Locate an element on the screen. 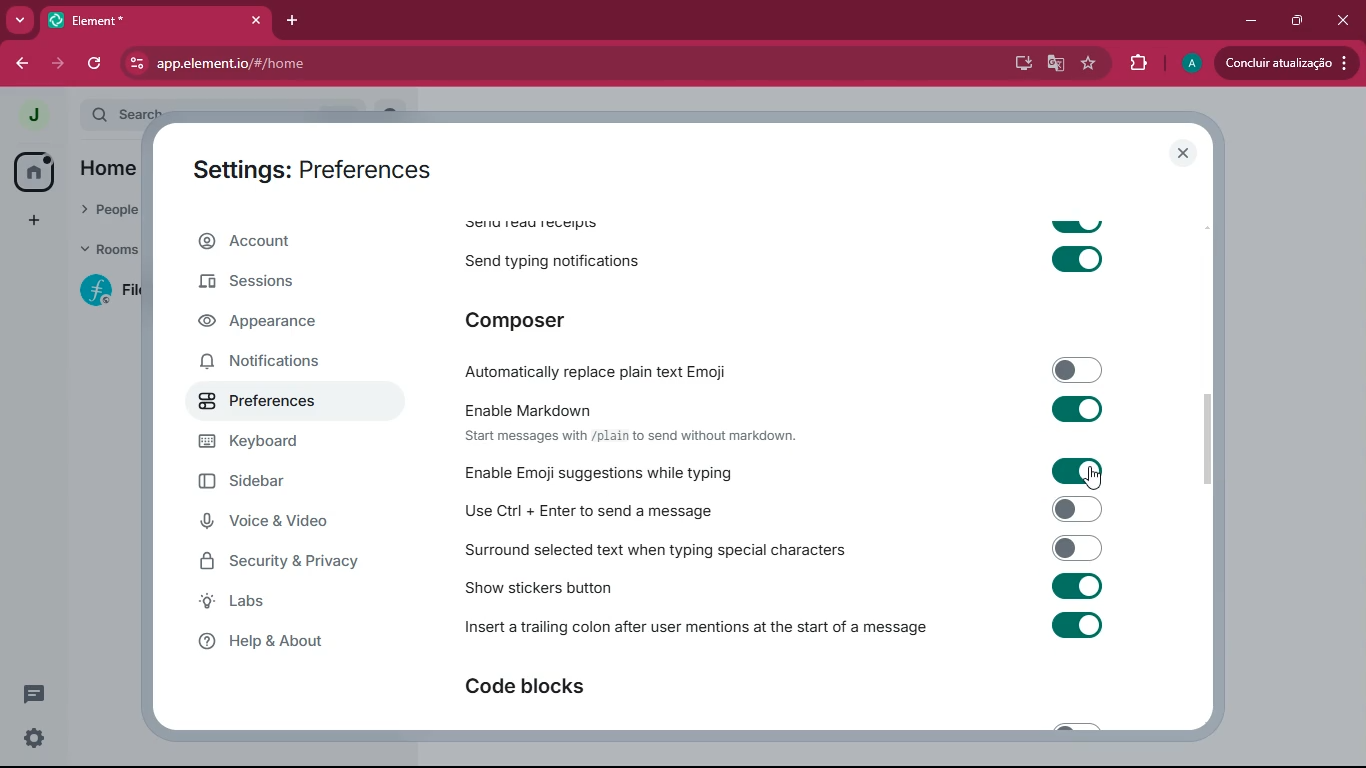  preferences is located at coordinates (274, 405).